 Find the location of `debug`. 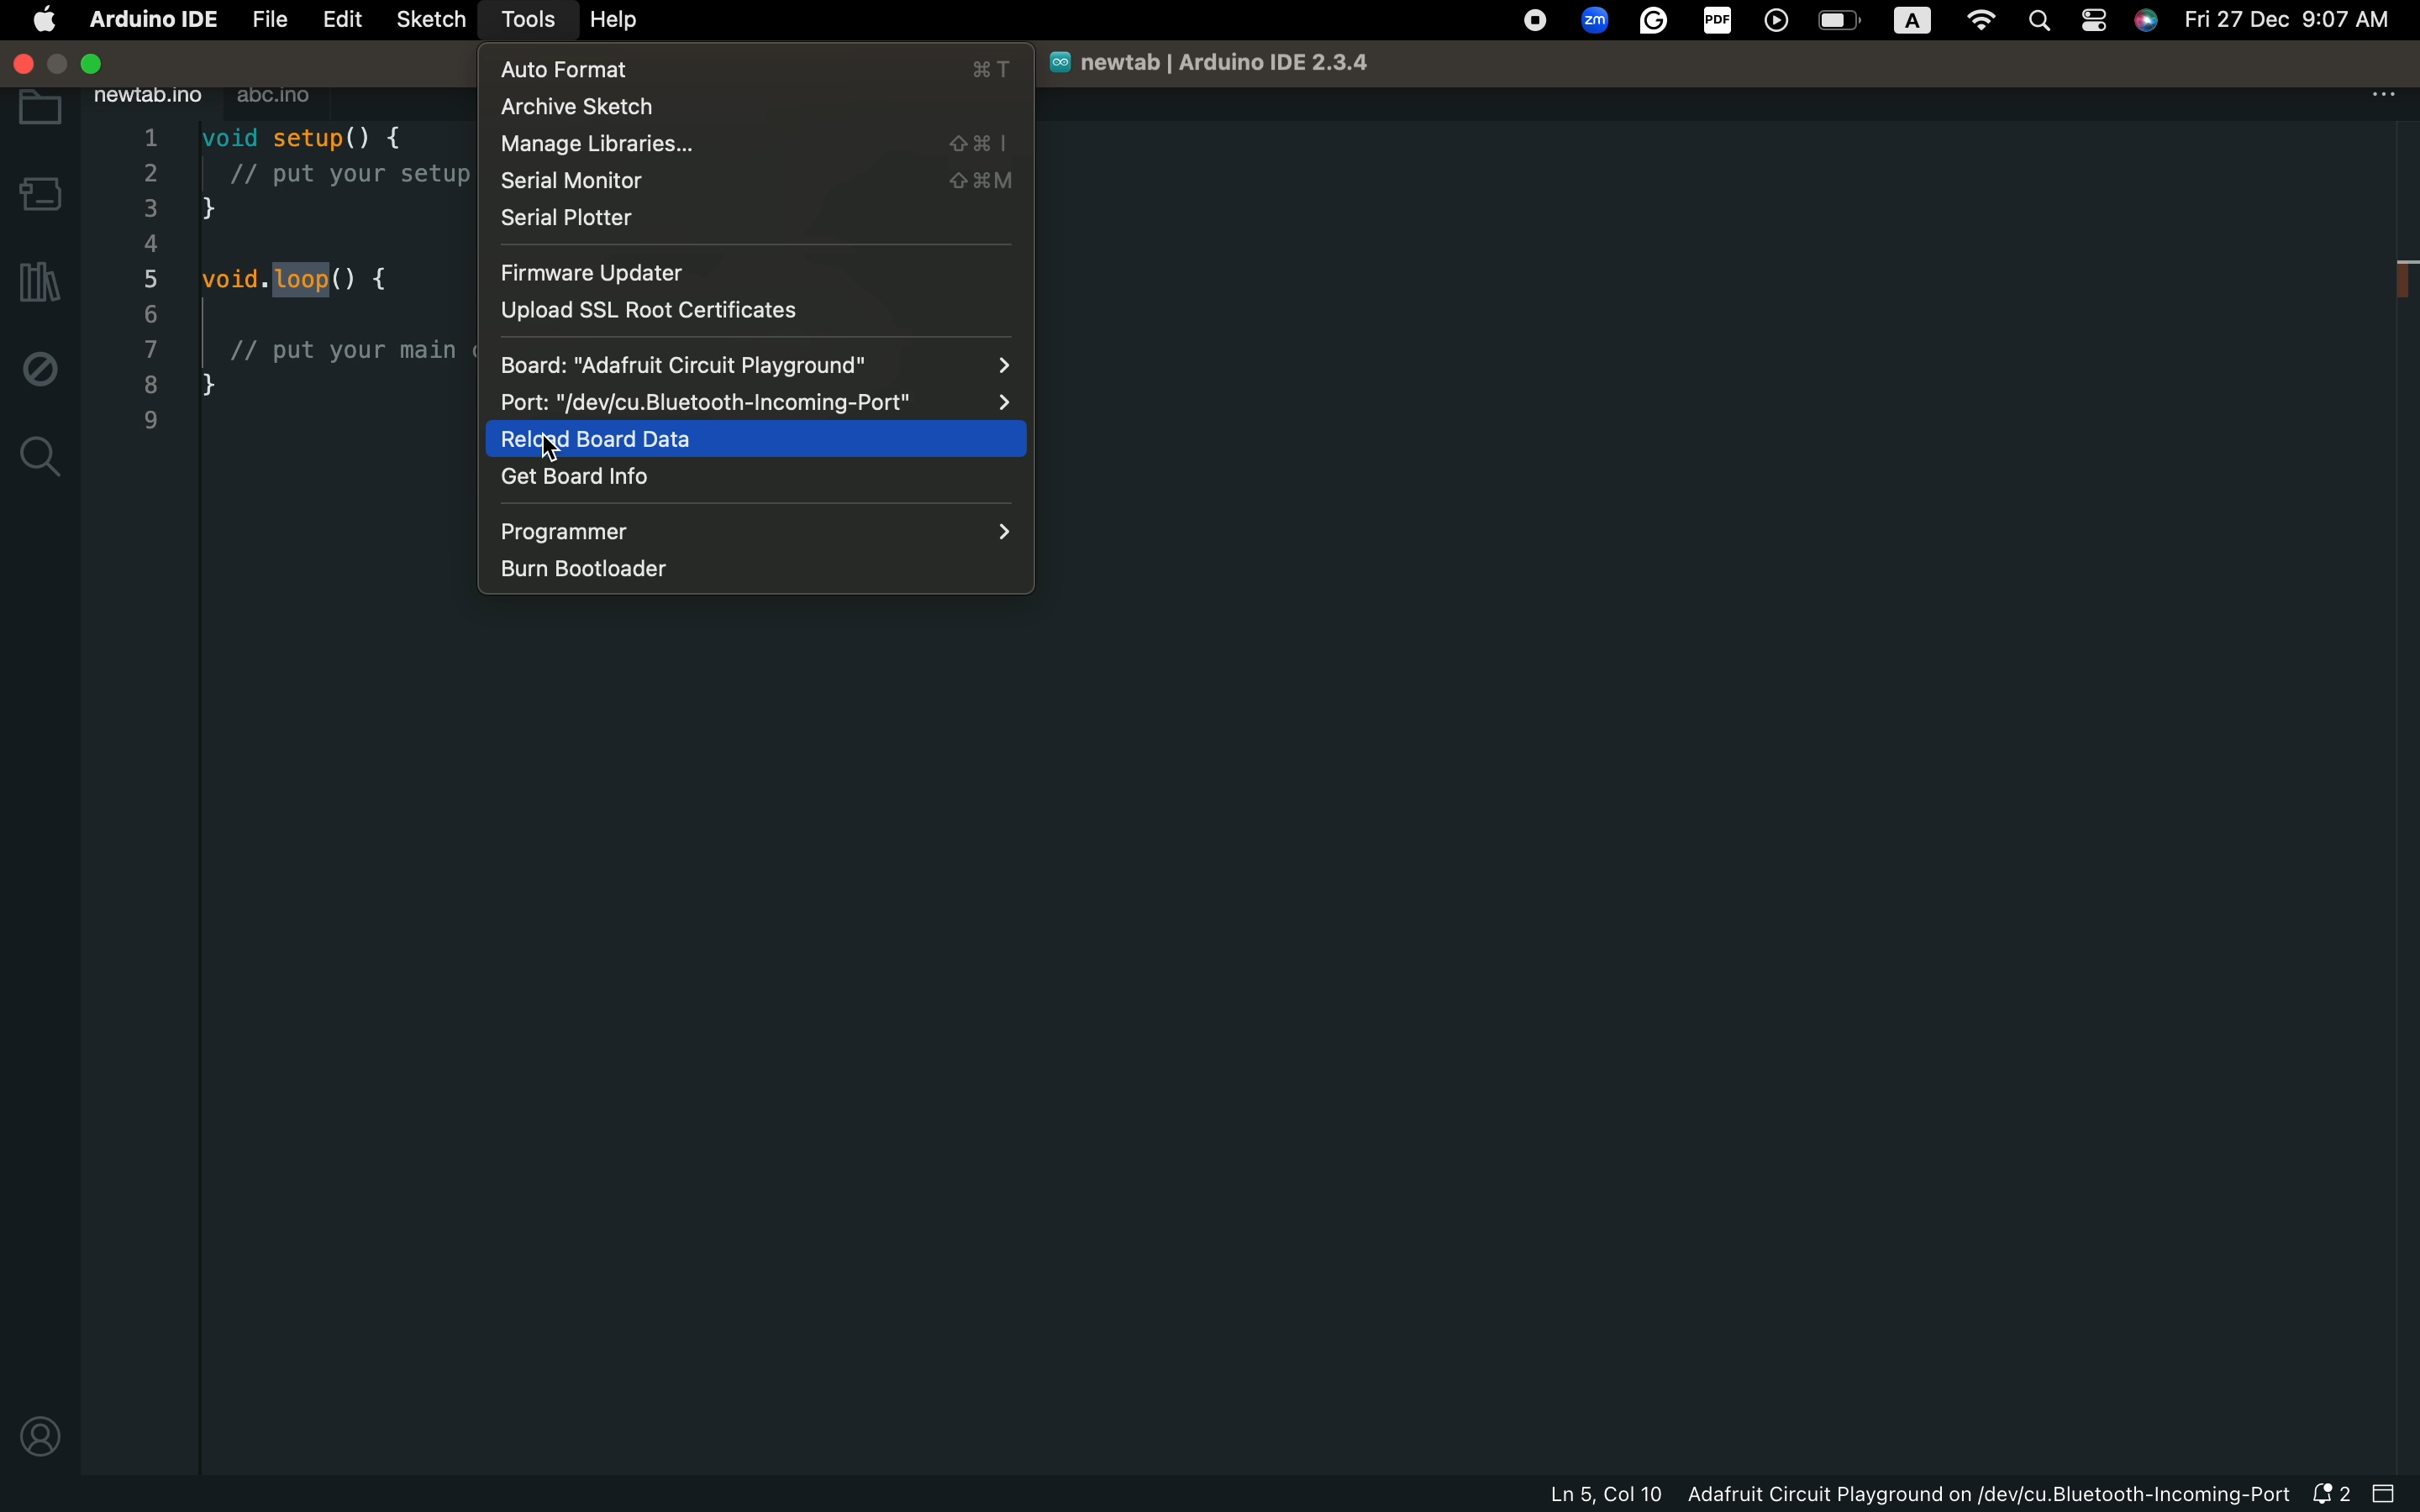

debug is located at coordinates (41, 369).